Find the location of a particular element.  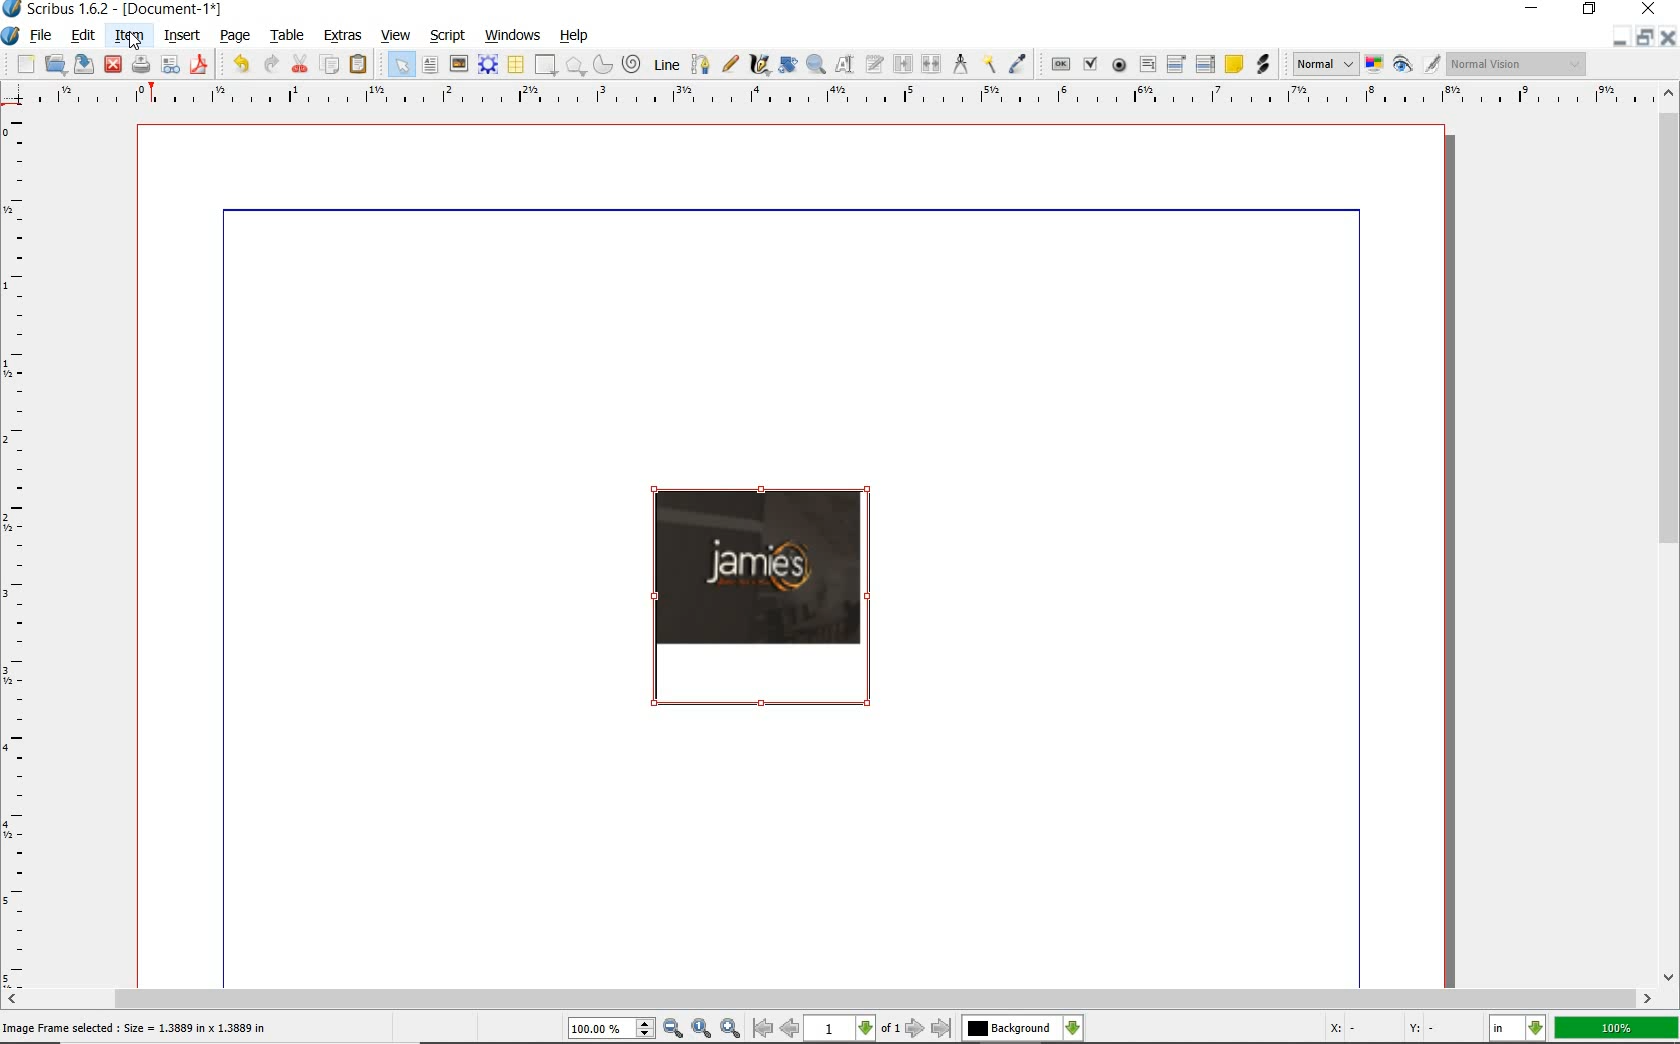

scrollbar is located at coordinates (831, 998).